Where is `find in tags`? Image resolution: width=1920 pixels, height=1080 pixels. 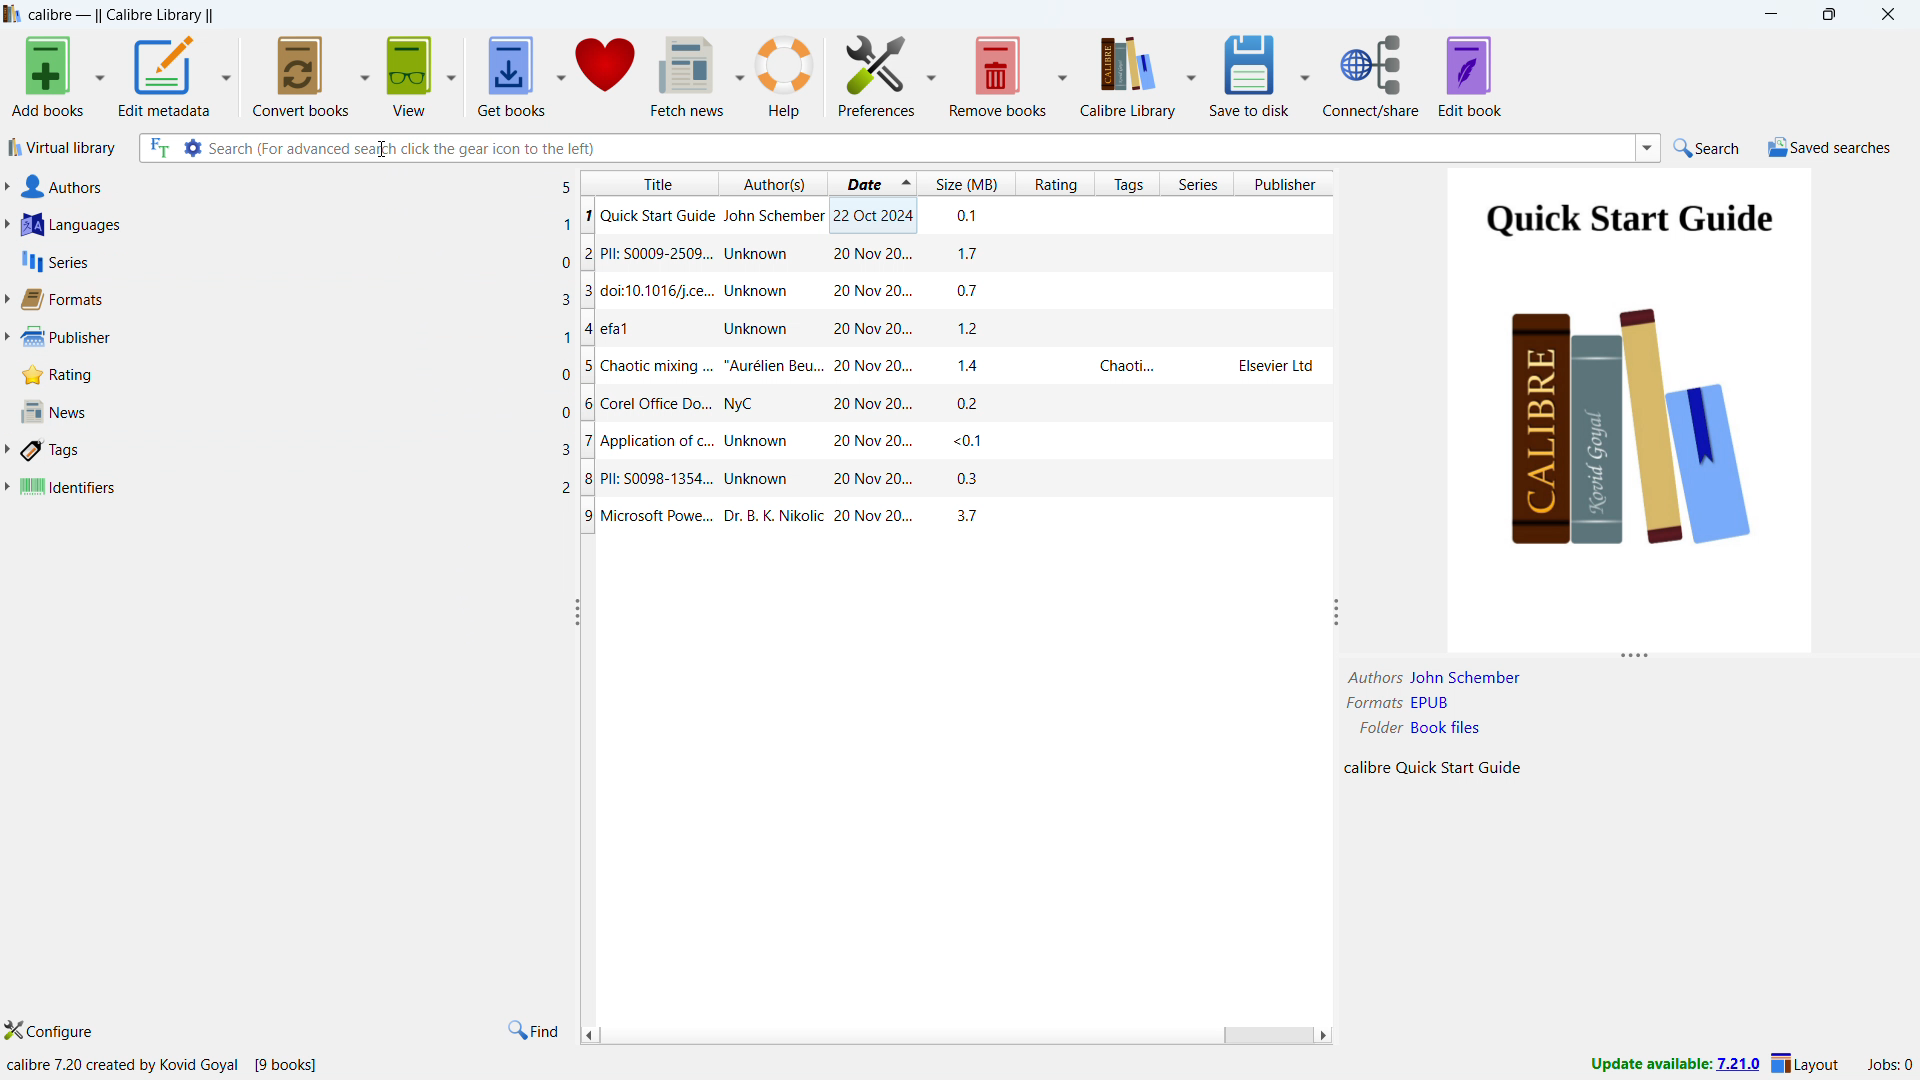
find in tags is located at coordinates (536, 1031).